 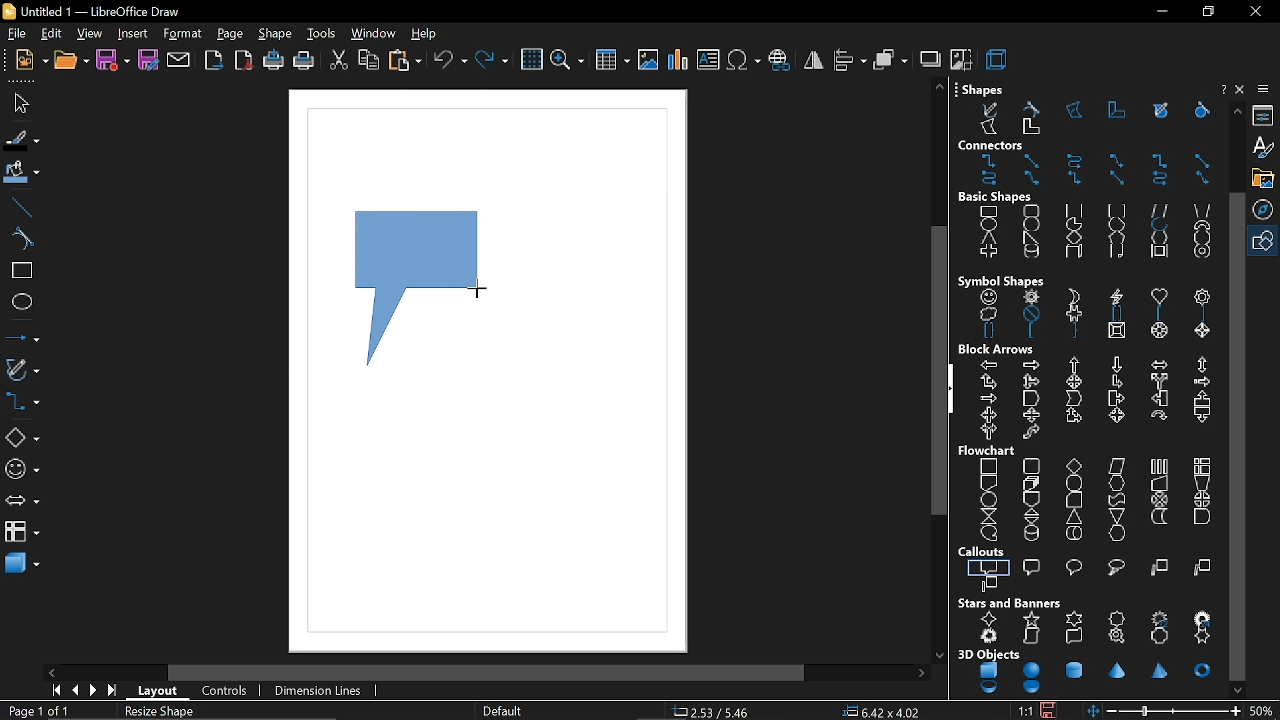 I want to click on align, so click(x=848, y=60).